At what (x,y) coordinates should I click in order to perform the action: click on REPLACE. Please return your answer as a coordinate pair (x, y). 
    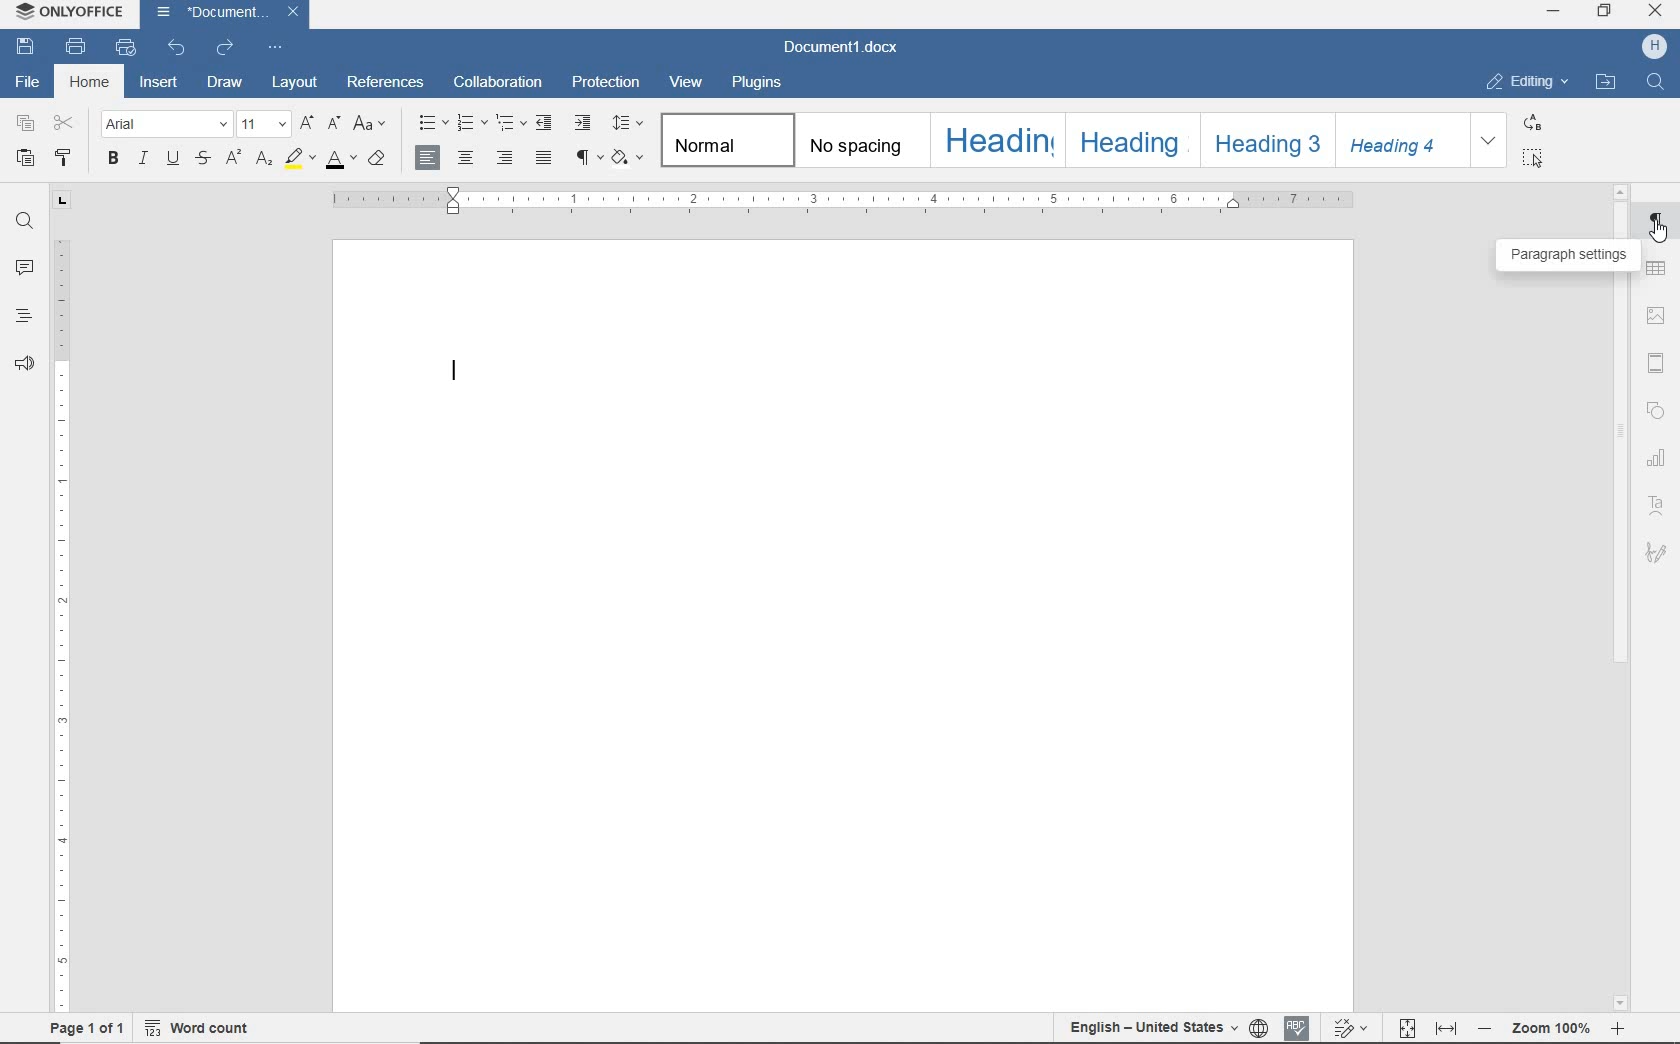
    Looking at the image, I should click on (1532, 123).